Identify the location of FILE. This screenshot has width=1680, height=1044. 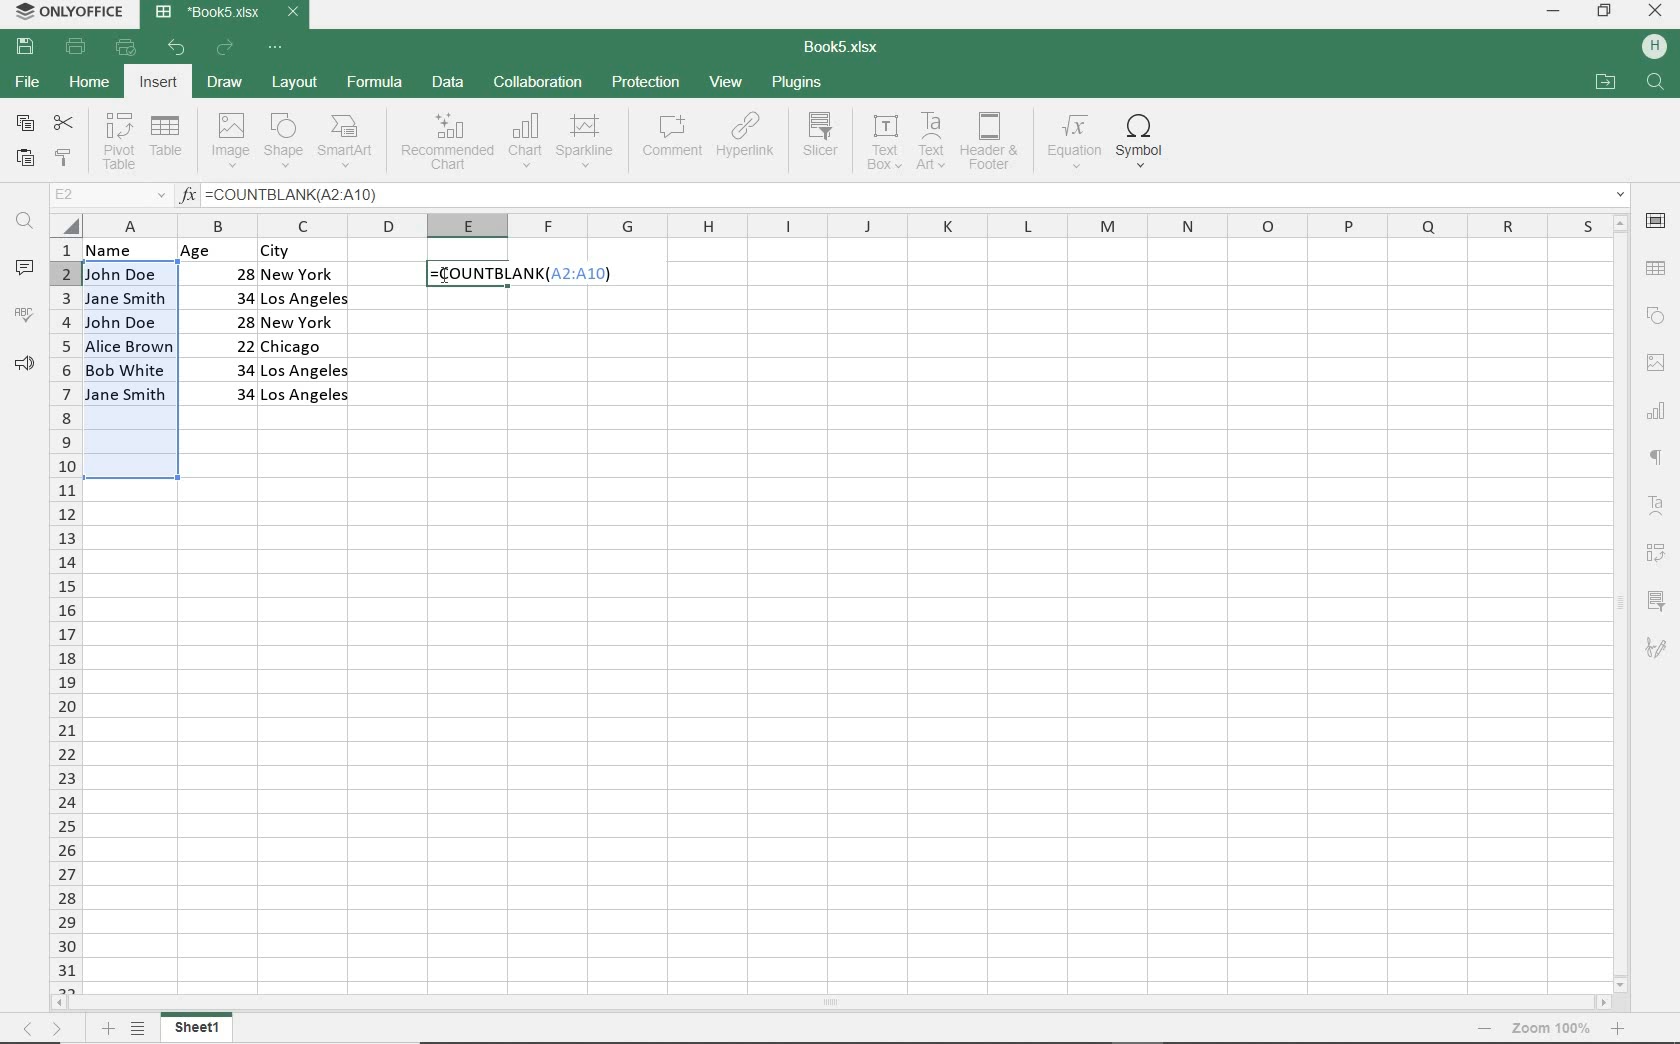
(26, 82).